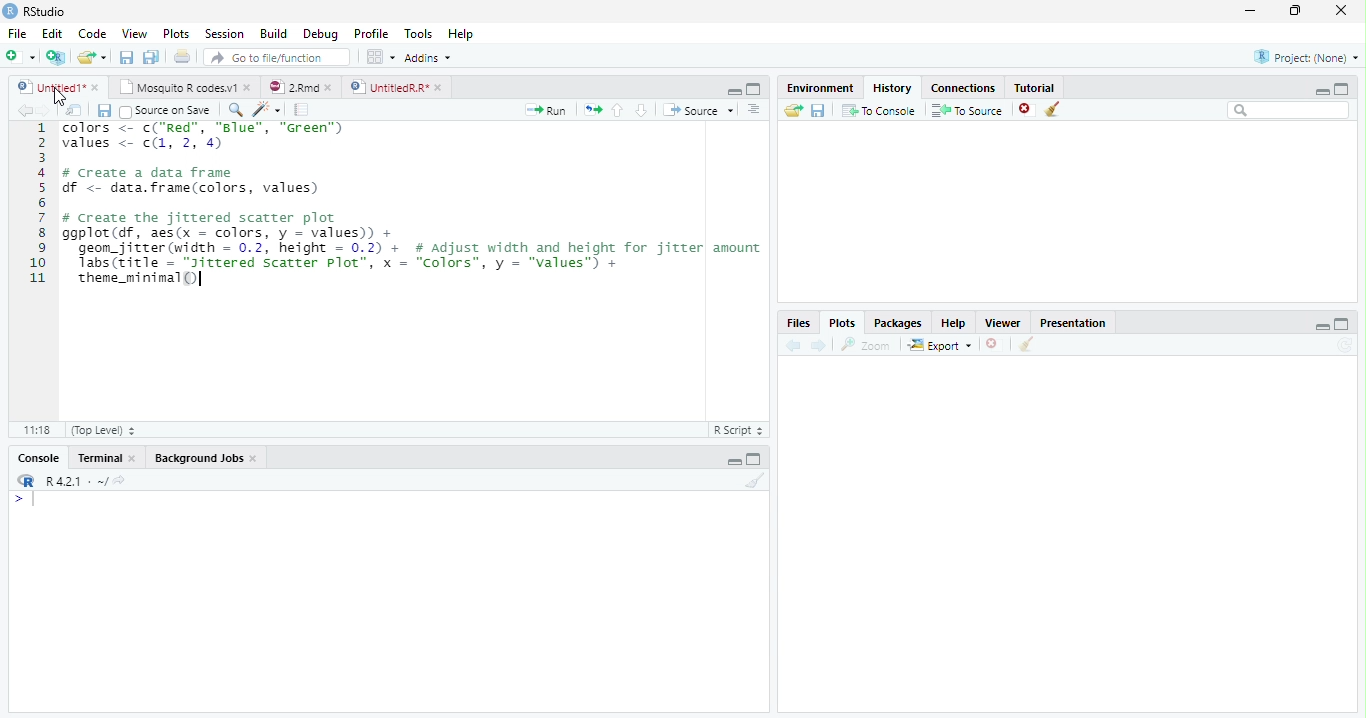  Describe the element at coordinates (25, 481) in the screenshot. I see `R` at that location.